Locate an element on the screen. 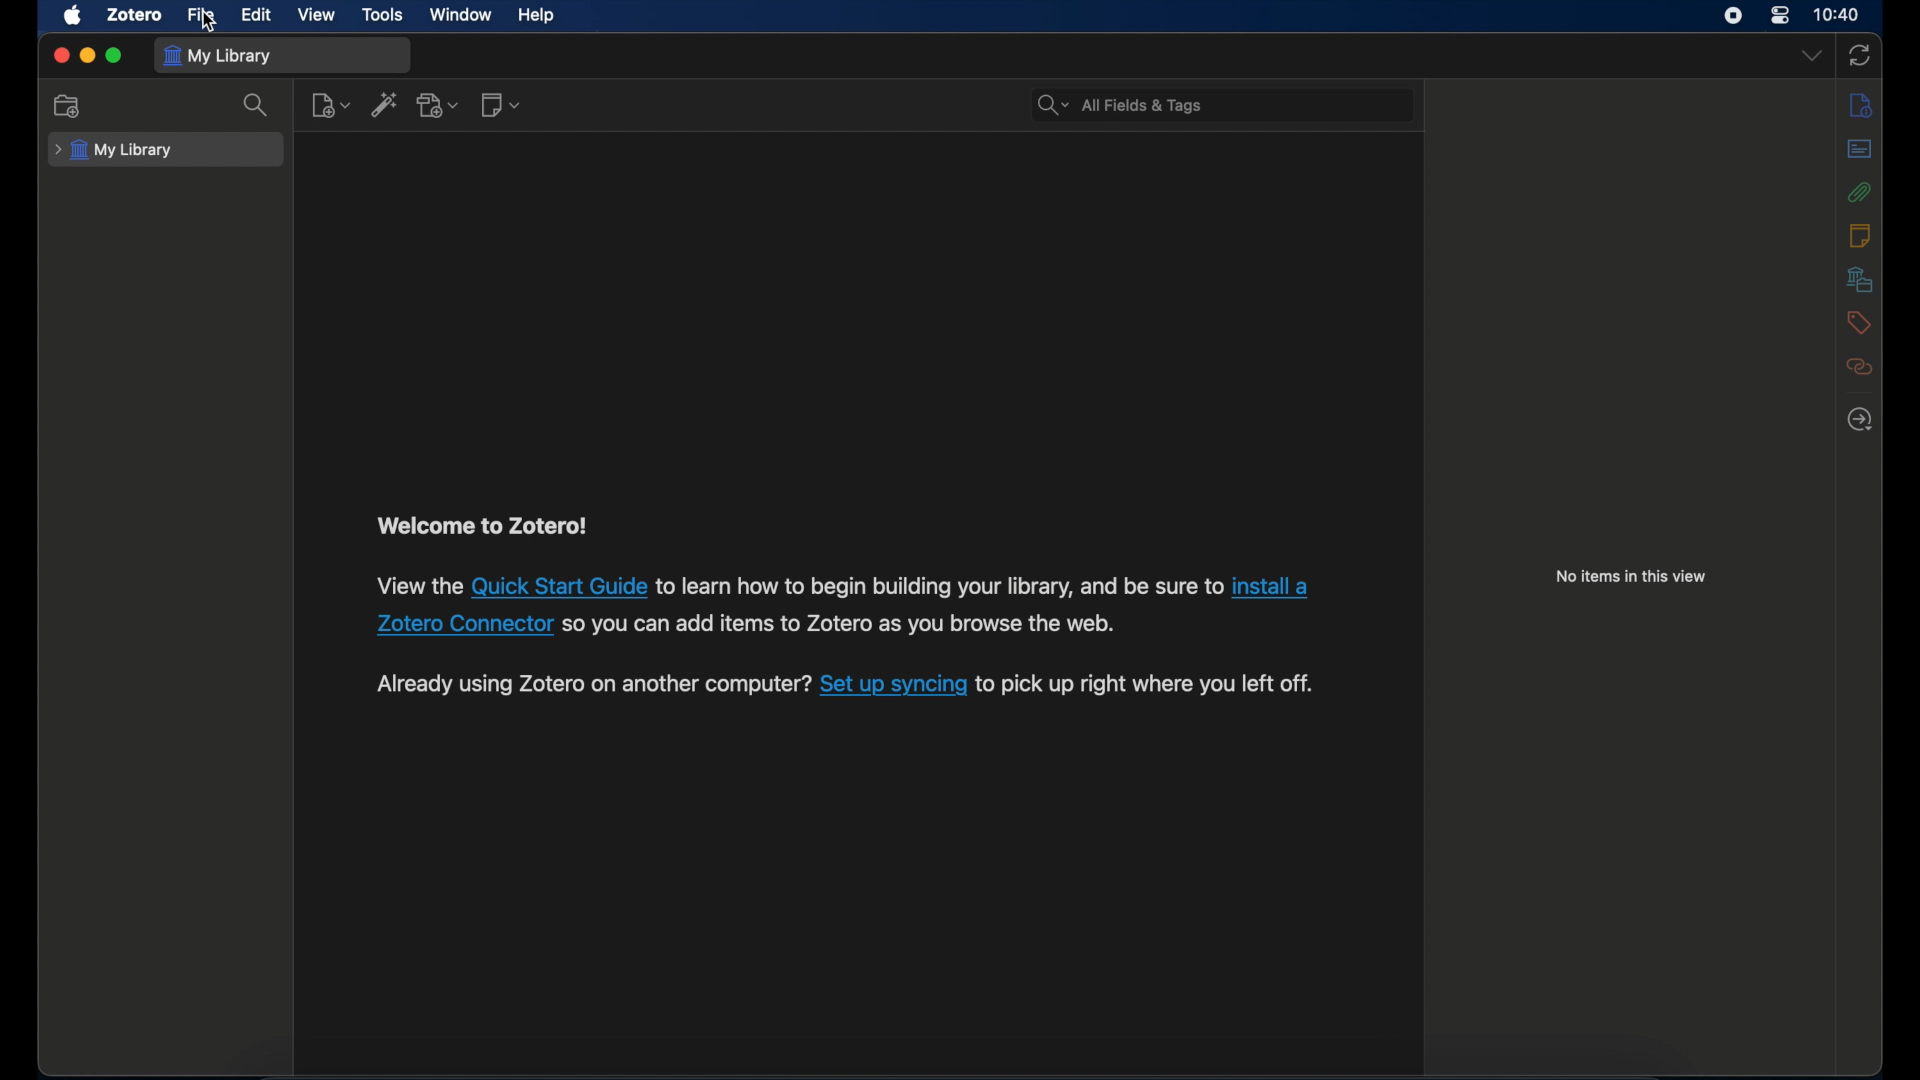  Quick Start Guide is located at coordinates (561, 588).